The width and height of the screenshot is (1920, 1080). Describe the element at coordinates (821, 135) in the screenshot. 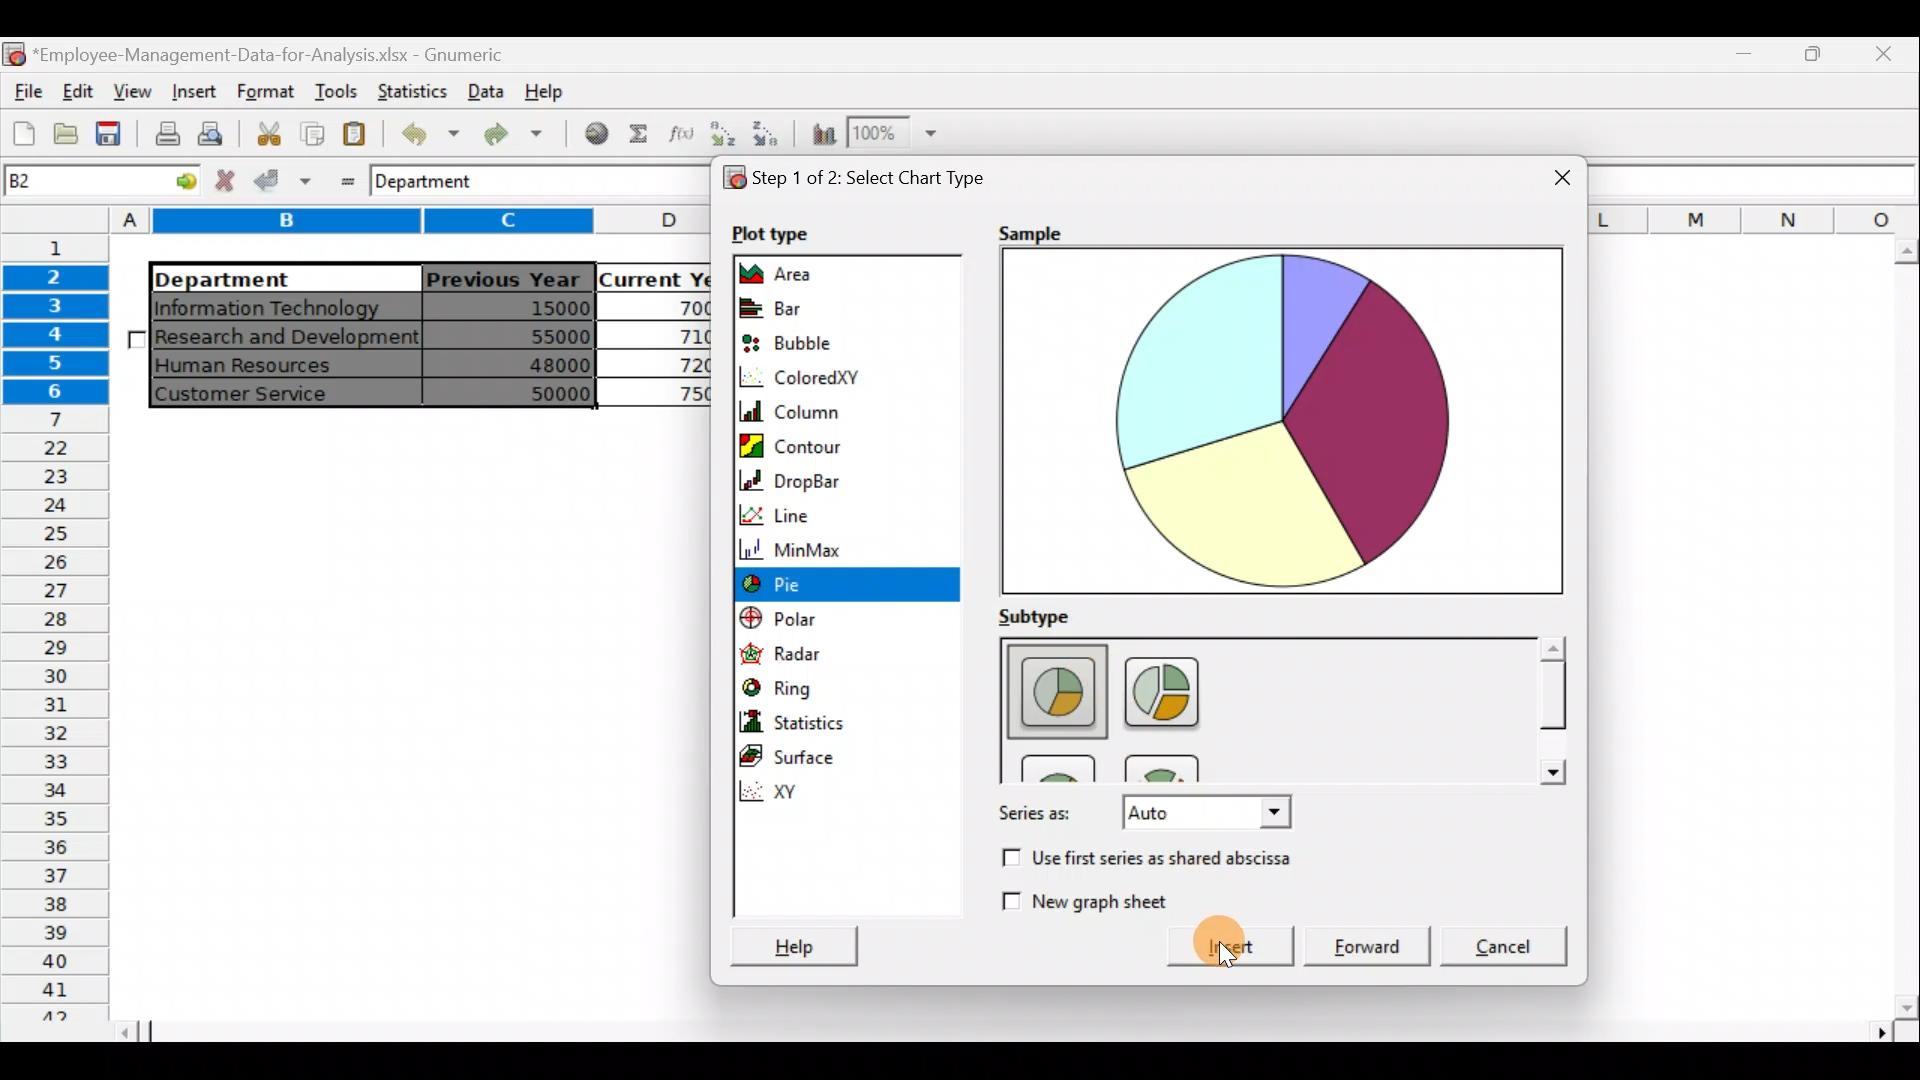

I see `Insert a chart` at that location.